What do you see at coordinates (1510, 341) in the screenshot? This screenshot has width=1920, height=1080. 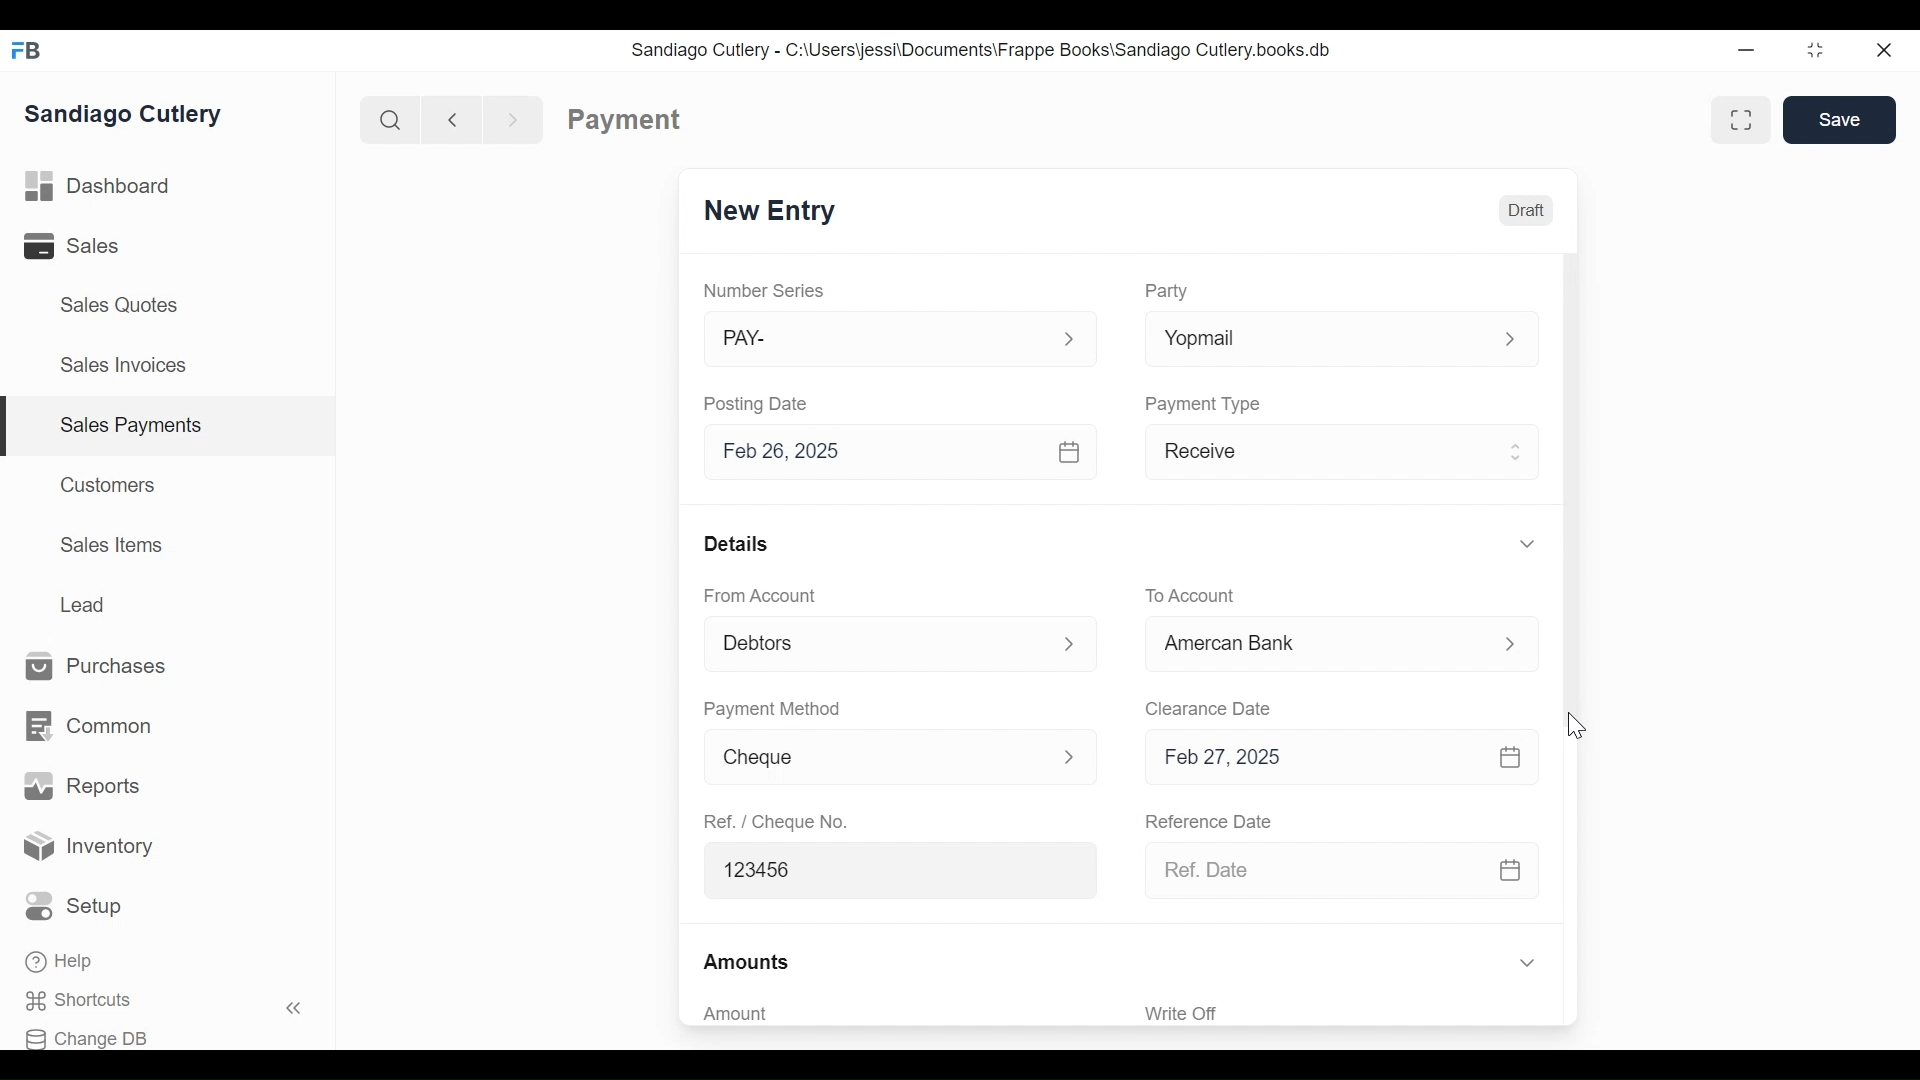 I see `Expand` at bounding box center [1510, 341].